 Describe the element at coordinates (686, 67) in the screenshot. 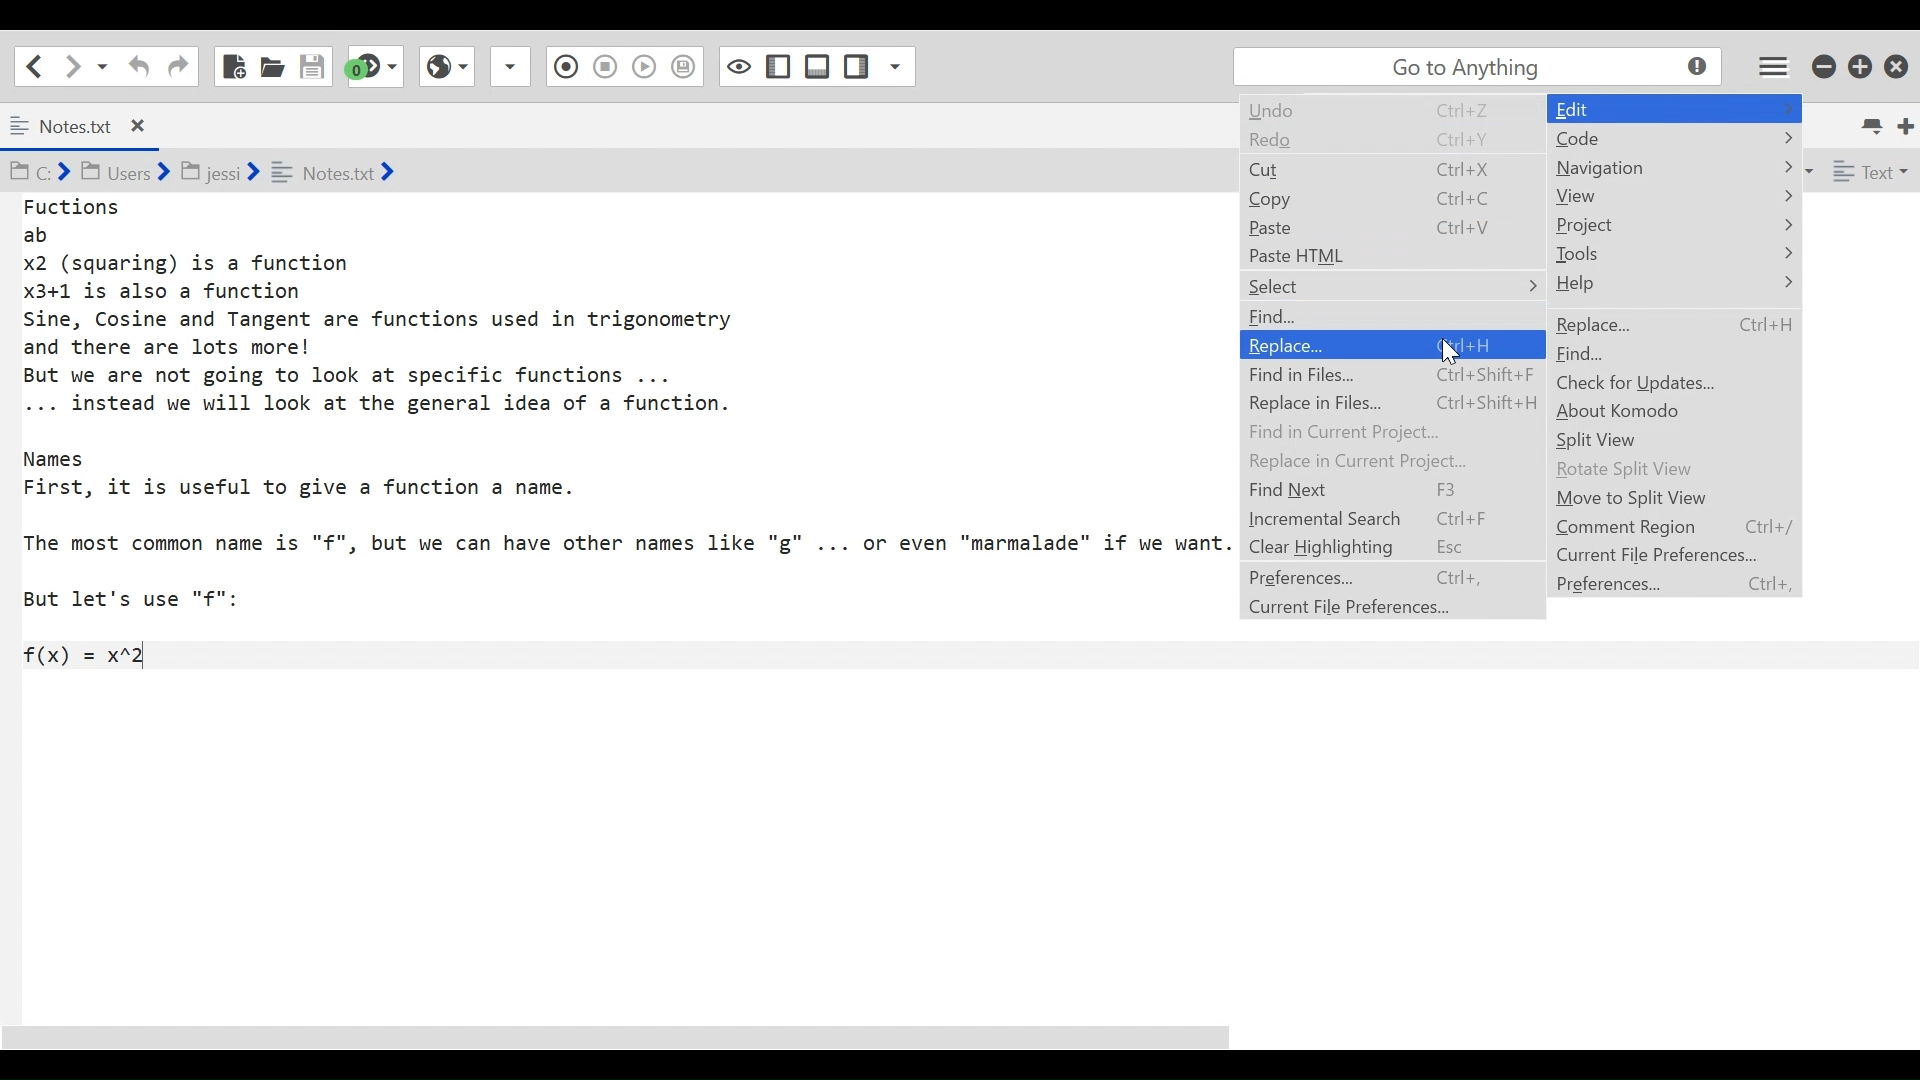

I see `Toggle Focus mode` at that location.